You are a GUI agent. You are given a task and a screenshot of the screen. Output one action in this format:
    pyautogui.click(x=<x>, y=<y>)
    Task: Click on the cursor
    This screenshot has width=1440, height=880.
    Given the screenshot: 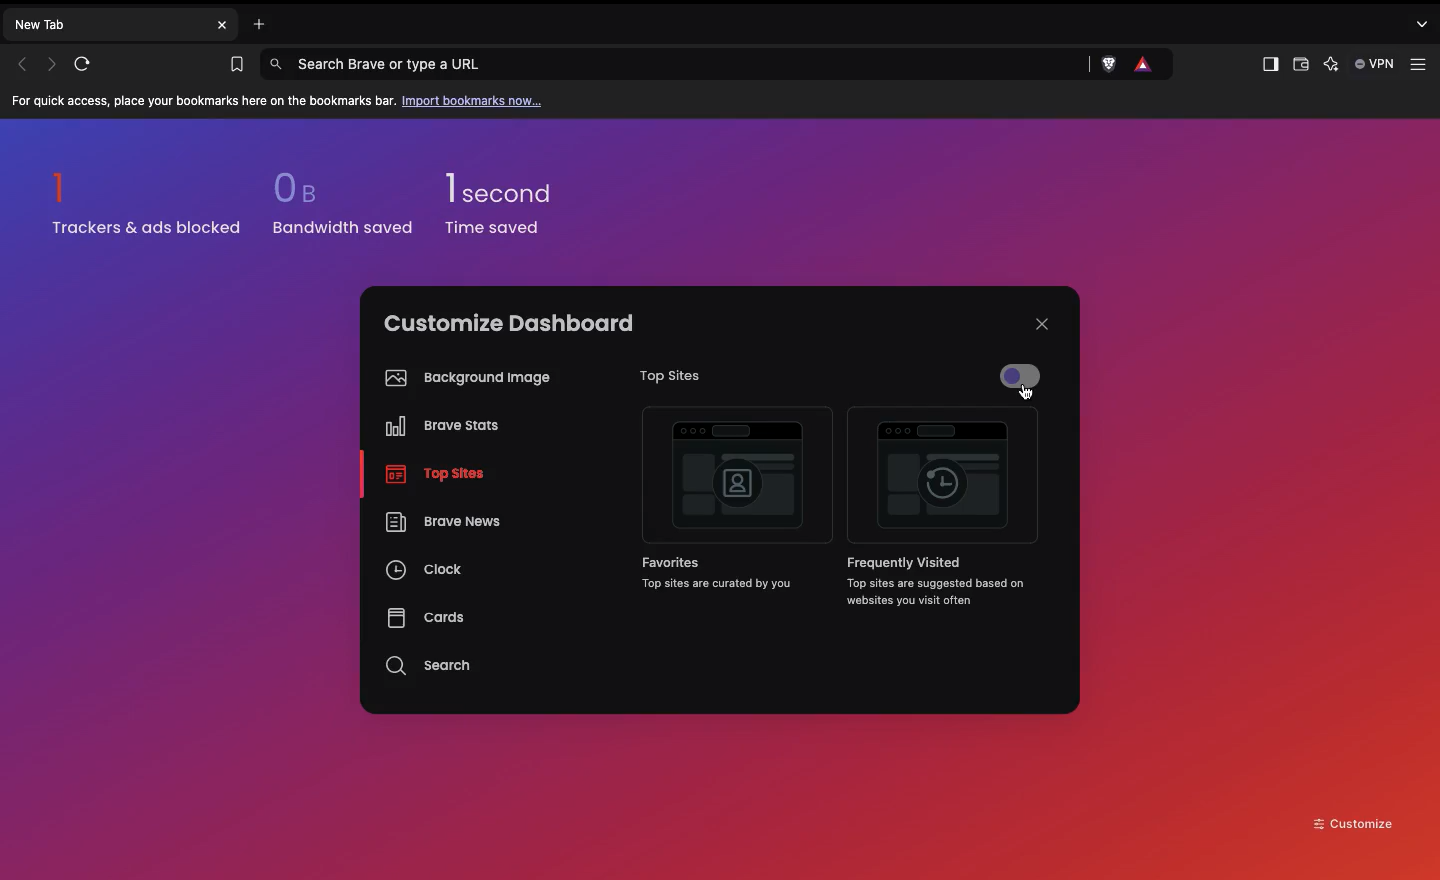 What is the action you would take?
    pyautogui.click(x=1028, y=395)
    